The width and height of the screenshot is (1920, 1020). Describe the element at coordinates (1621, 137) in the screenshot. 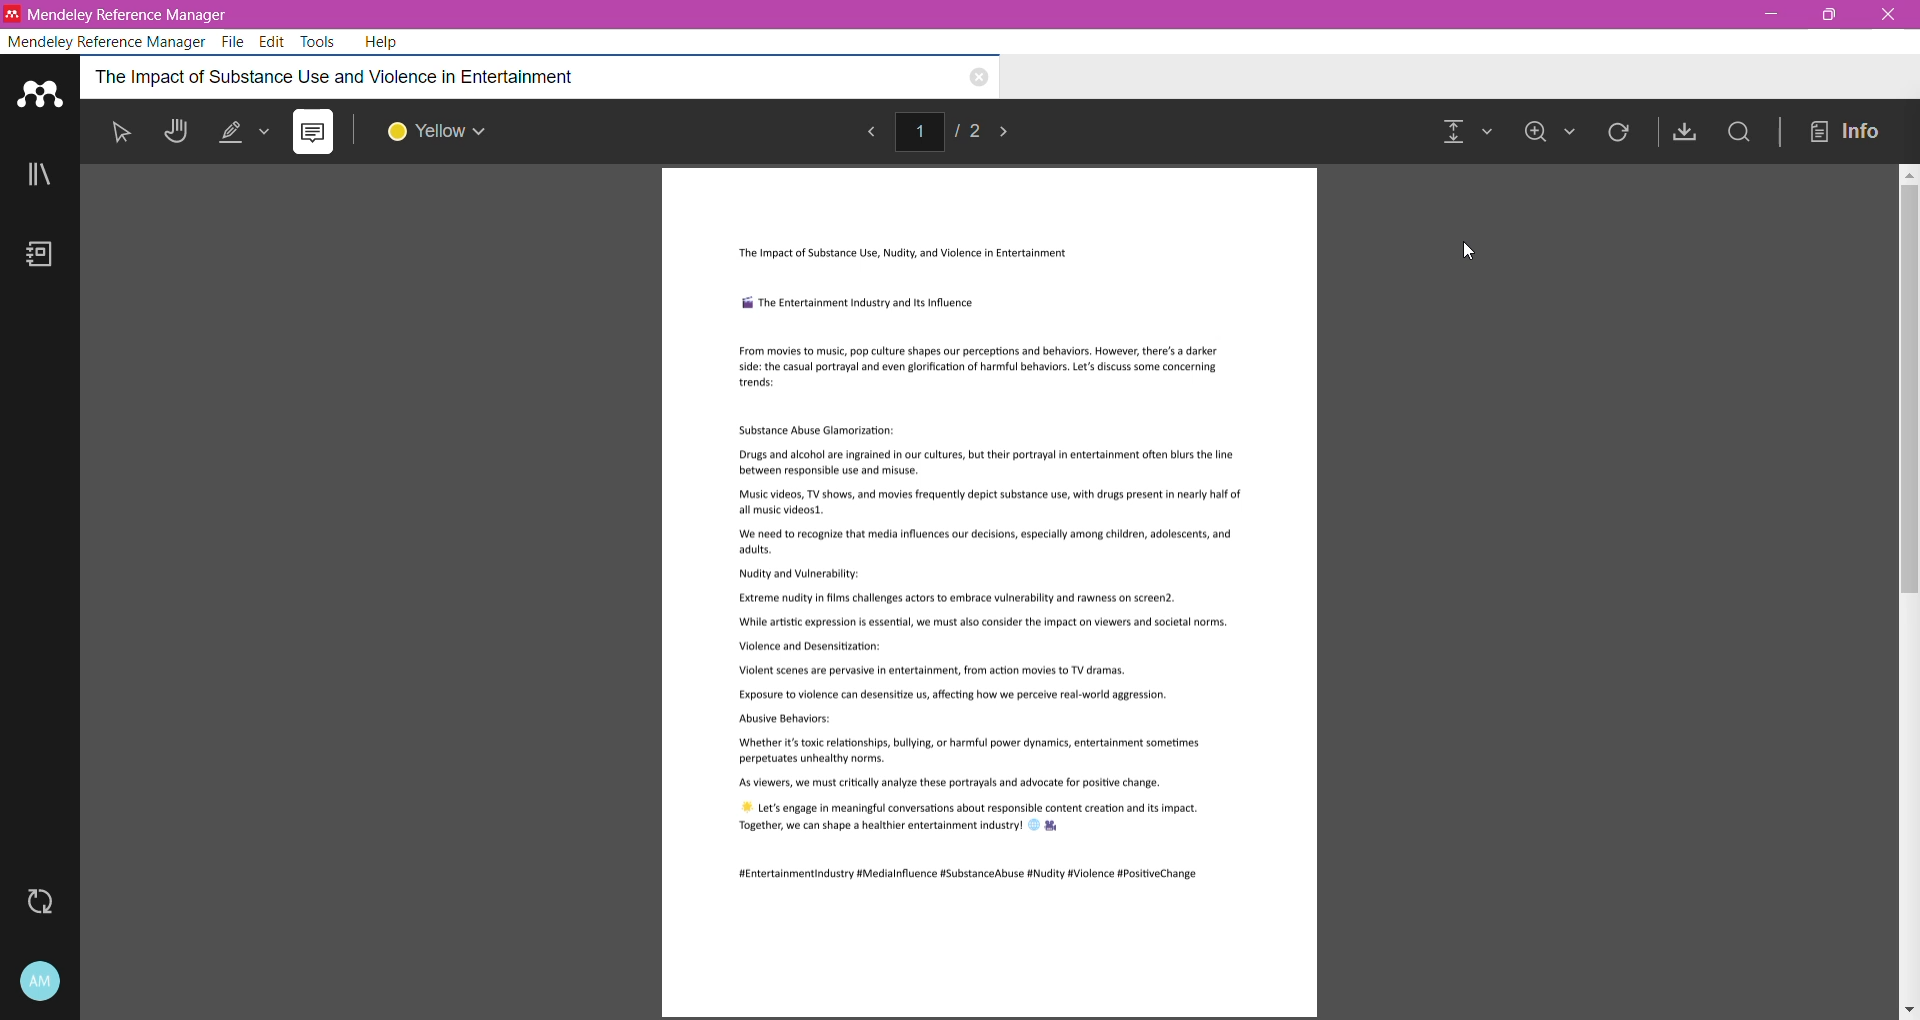

I see `Rotate Current Page` at that location.